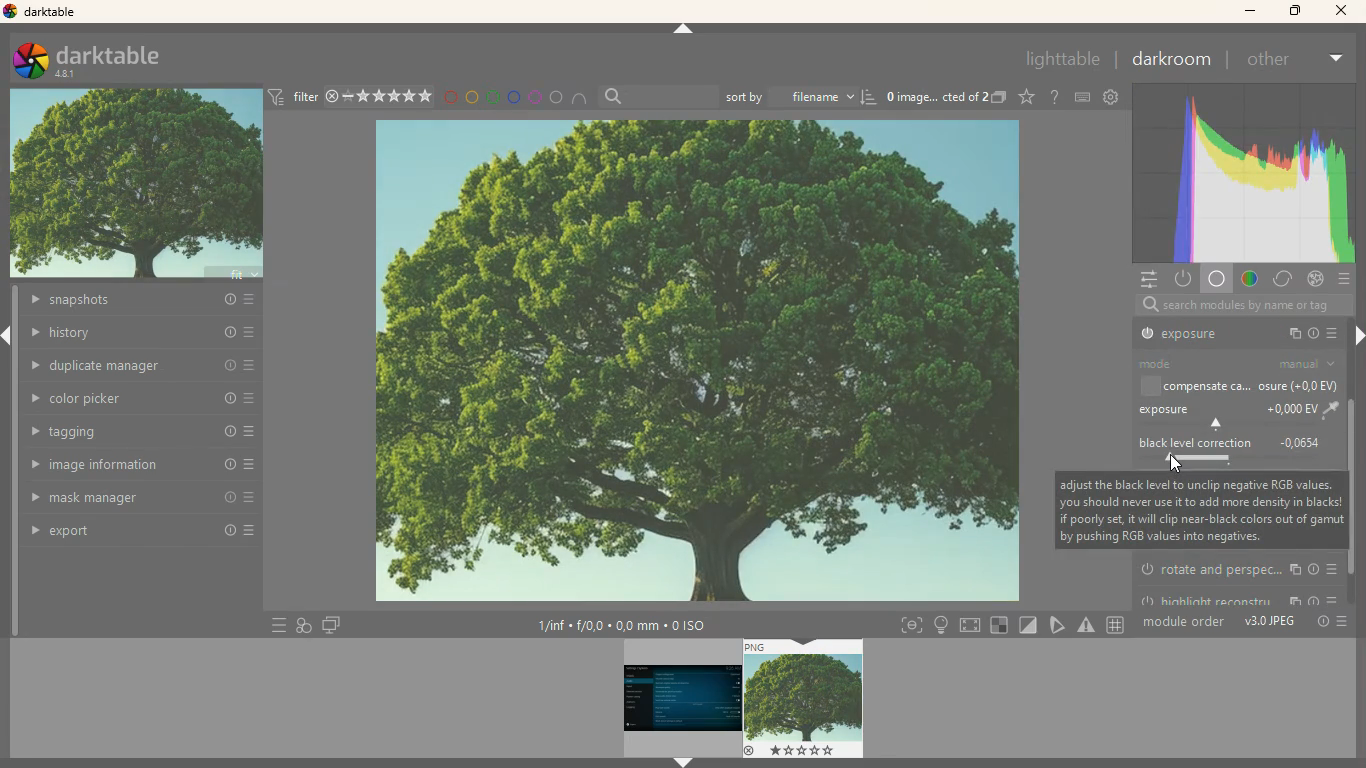  What do you see at coordinates (684, 29) in the screenshot?
I see `arrow` at bounding box center [684, 29].